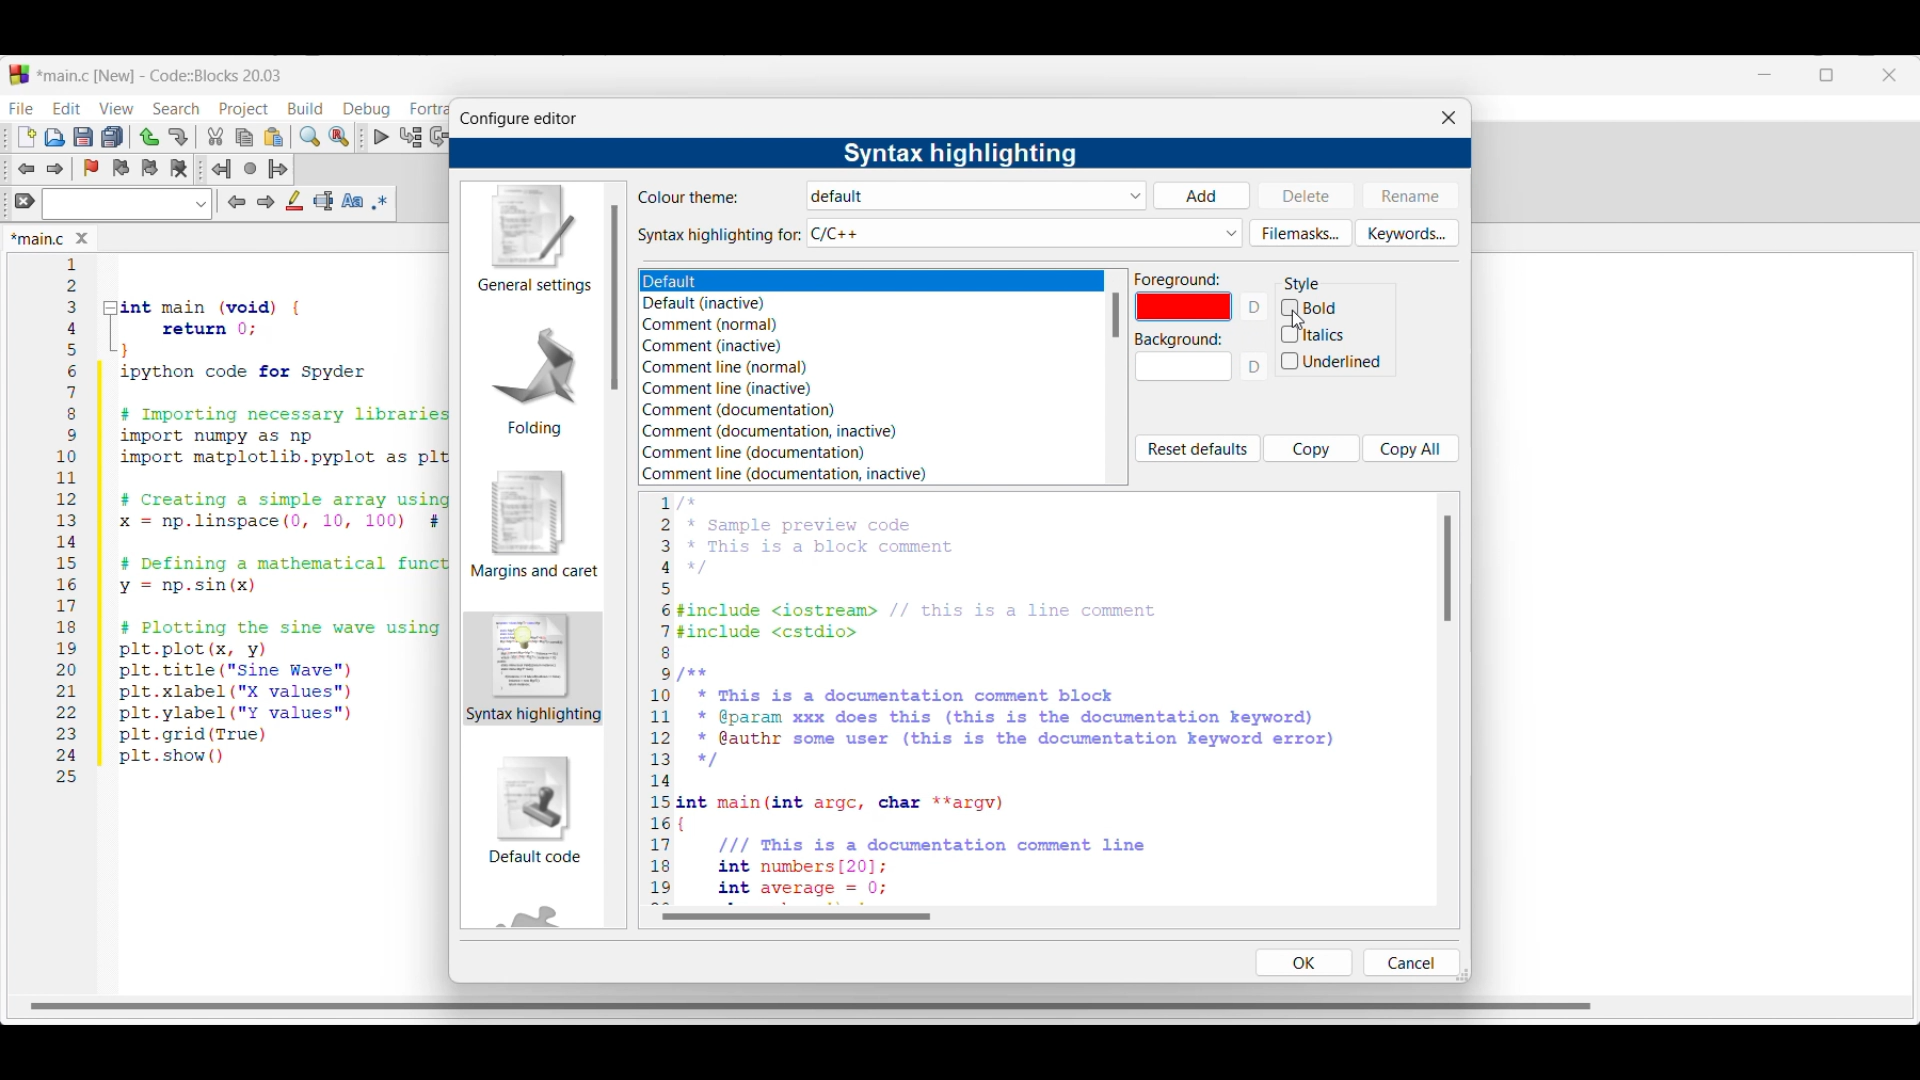 The width and height of the screenshot is (1920, 1080). What do you see at coordinates (26, 169) in the screenshot?
I see `Toggle back` at bounding box center [26, 169].